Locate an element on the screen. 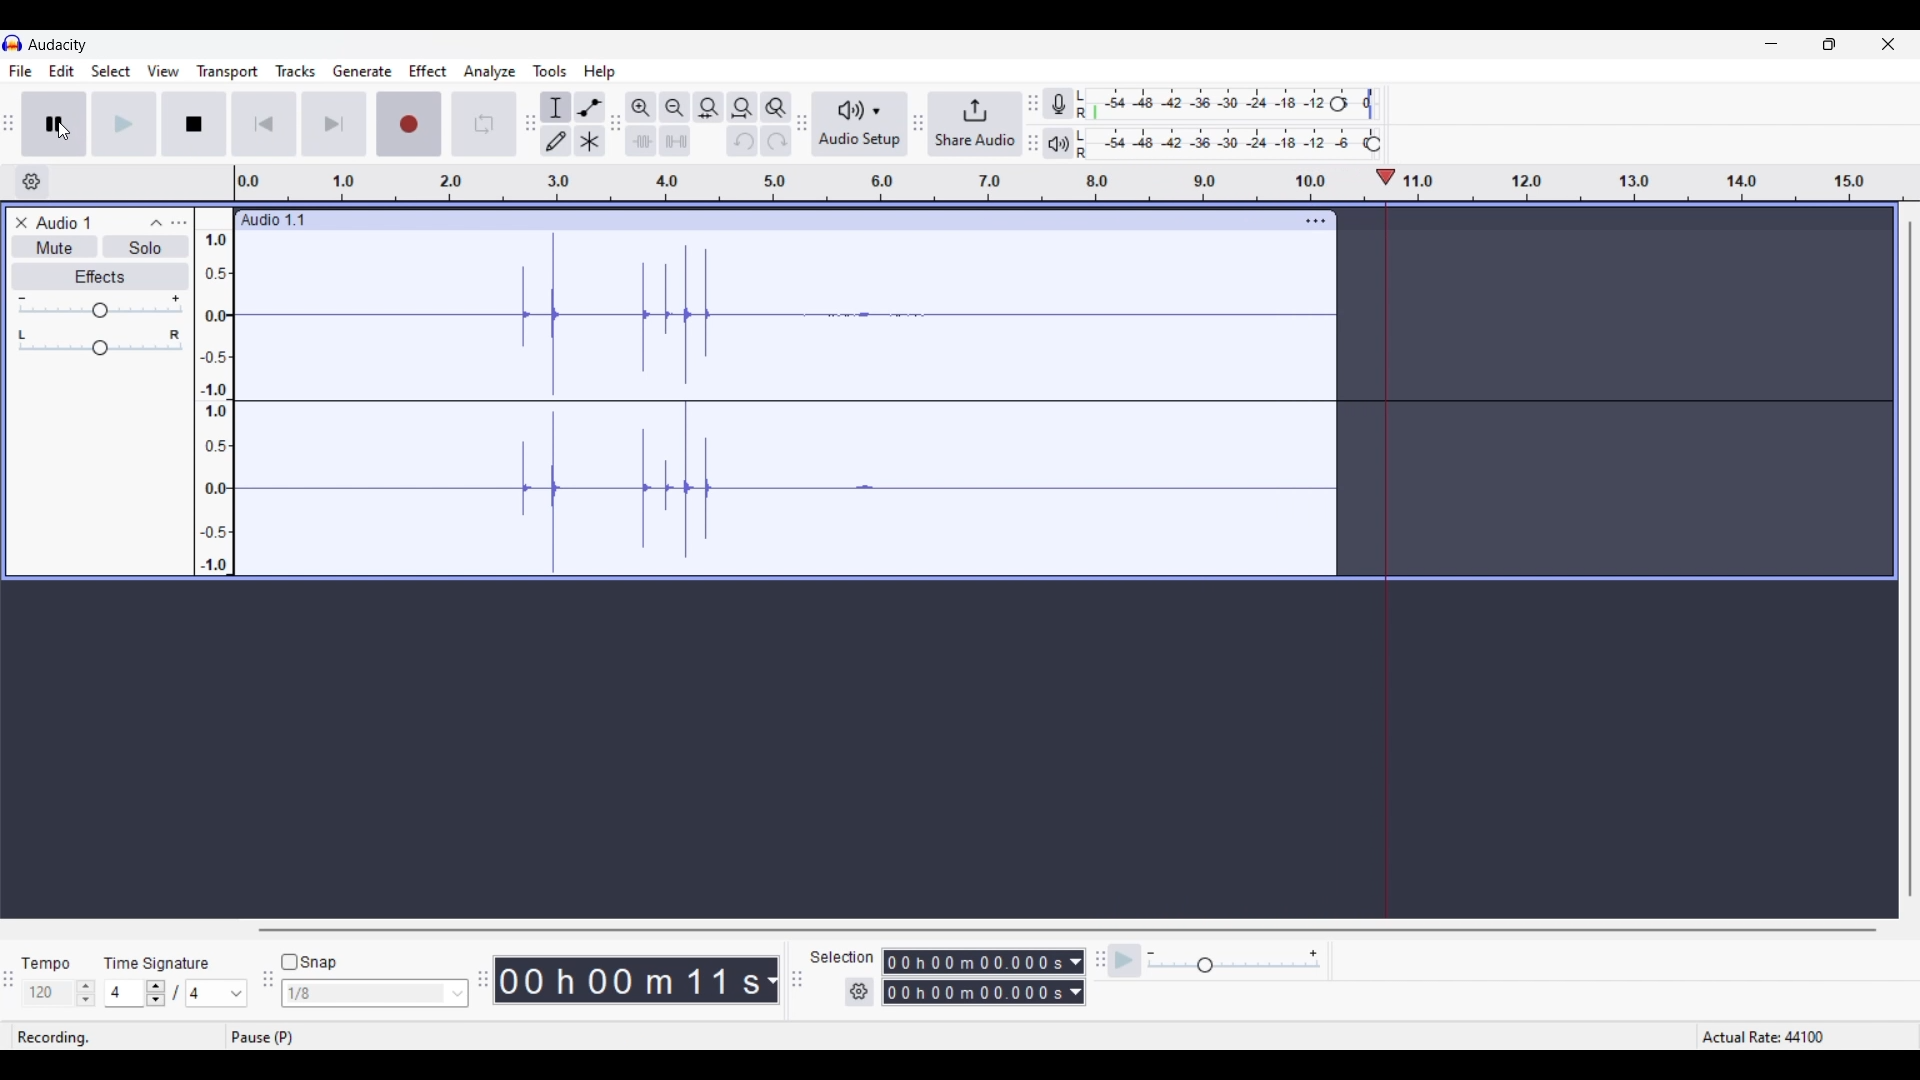 The image size is (1920, 1080). Selection settings is located at coordinates (860, 993).